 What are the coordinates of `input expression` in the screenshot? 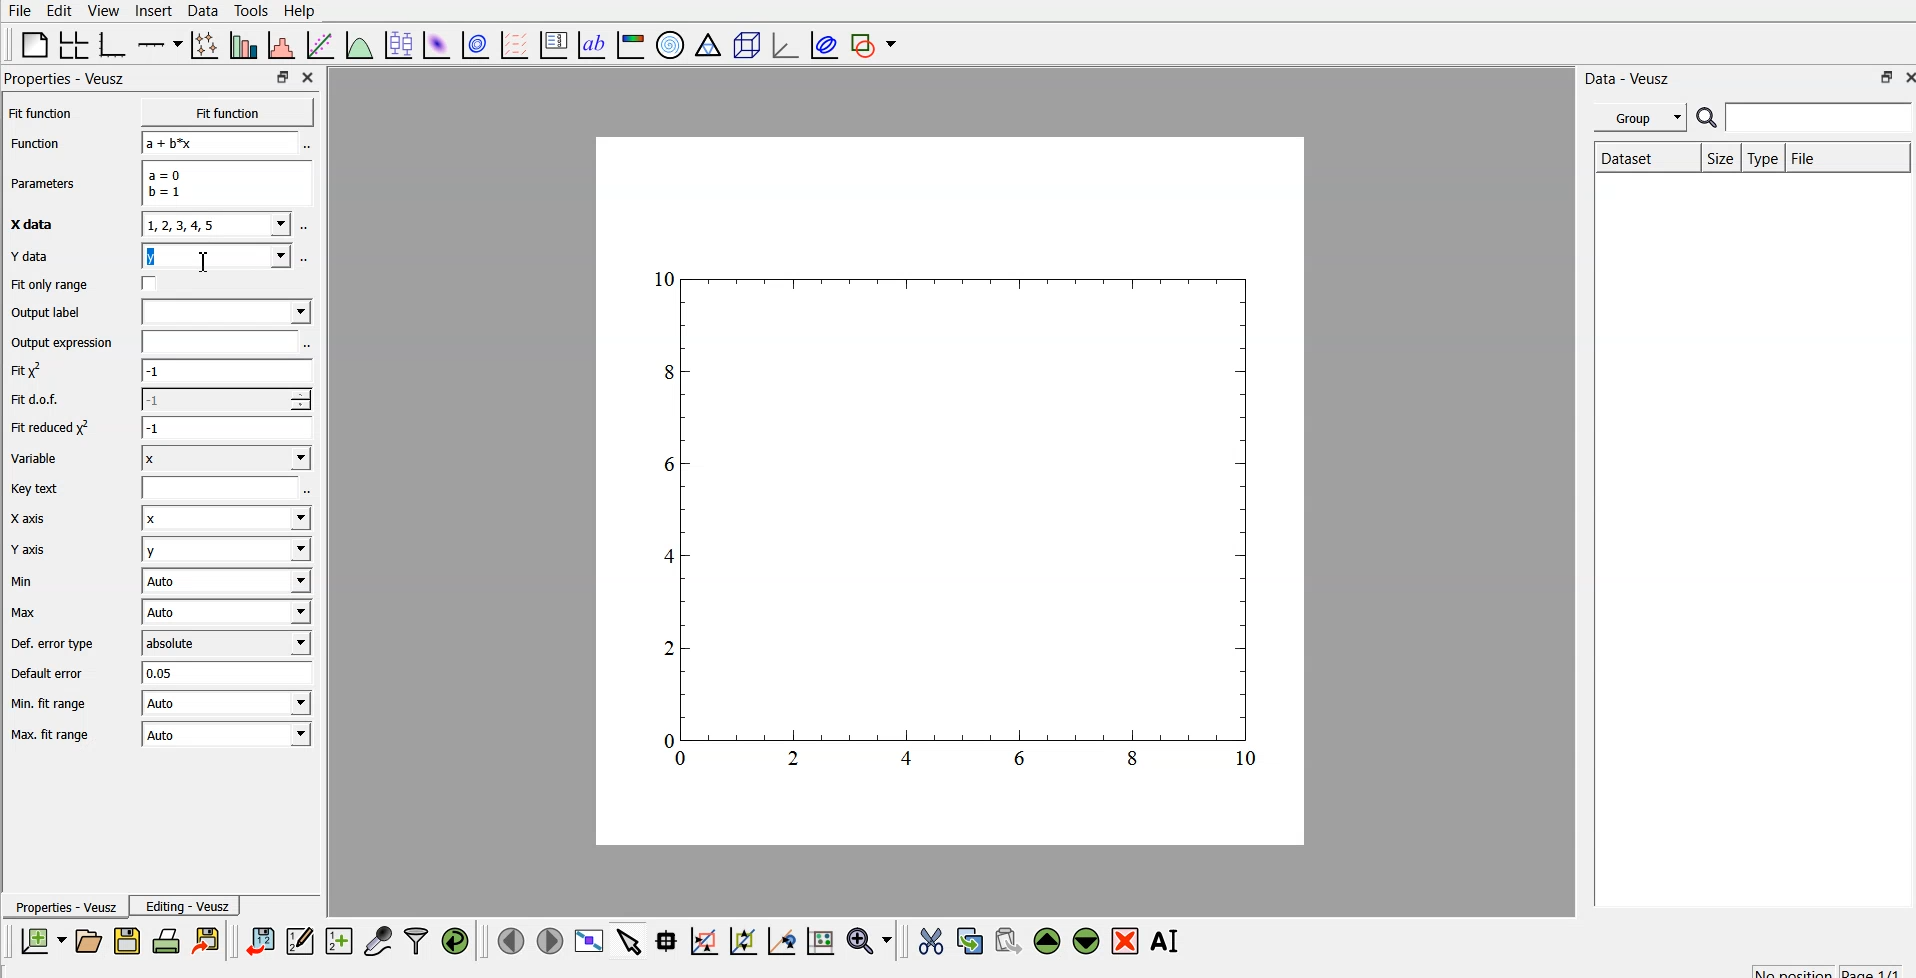 It's located at (227, 343).